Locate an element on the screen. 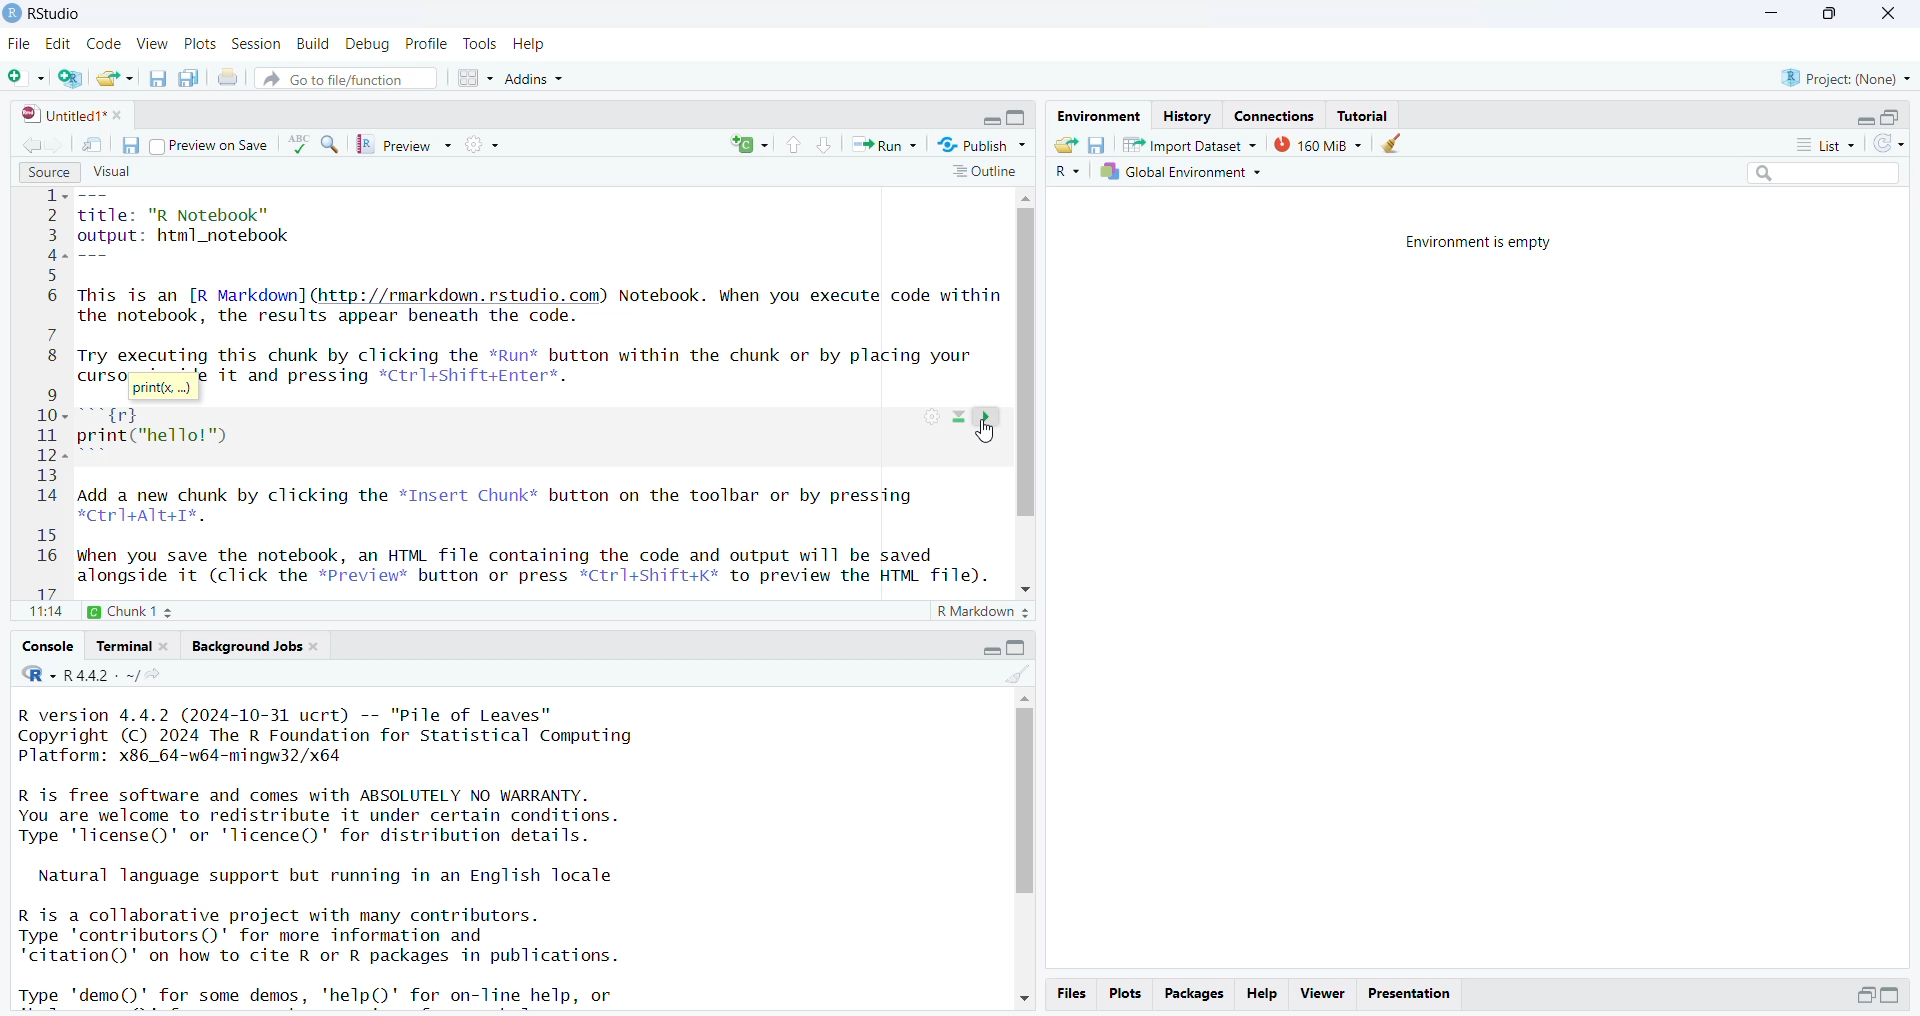 Image resolution: width=1920 pixels, height=1016 pixels. console is located at coordinates (50, 646).